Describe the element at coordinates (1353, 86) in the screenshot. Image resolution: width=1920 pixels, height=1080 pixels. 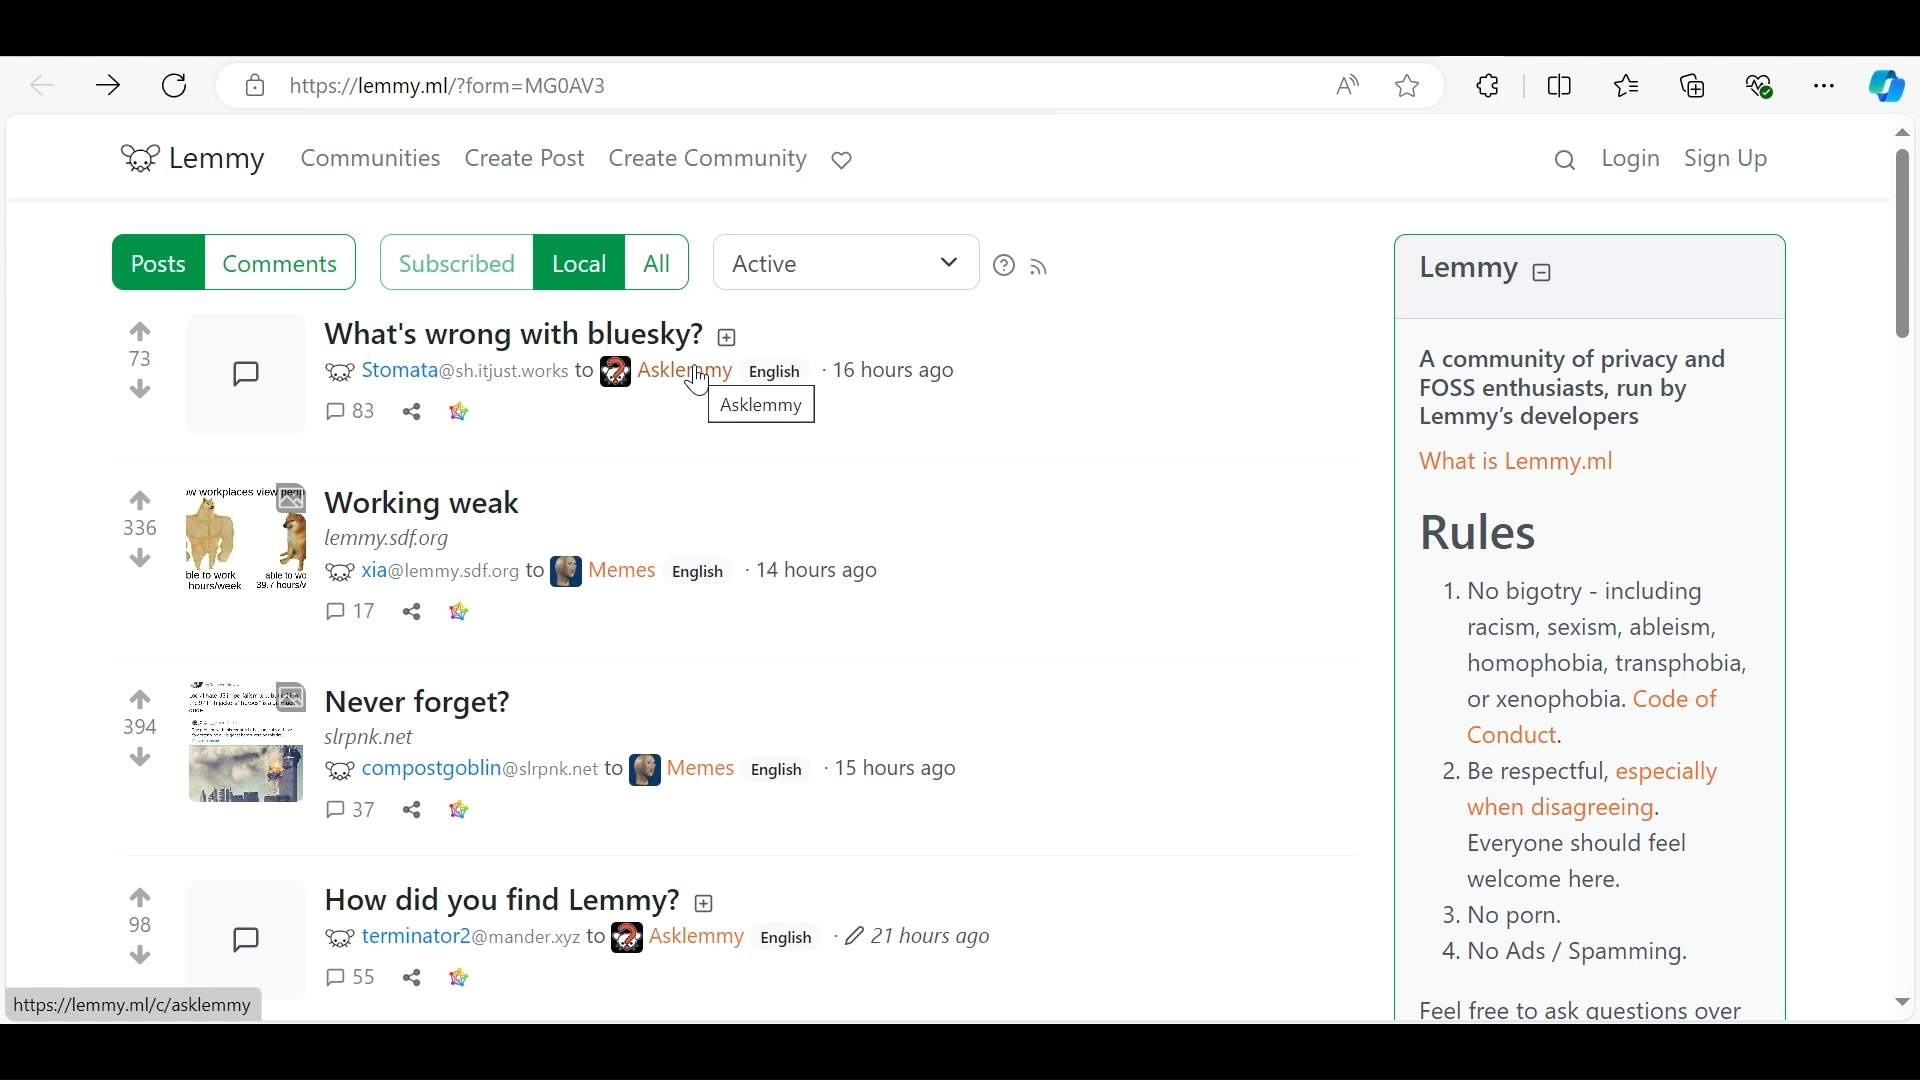
I see `Read aloud this page ` at that location.